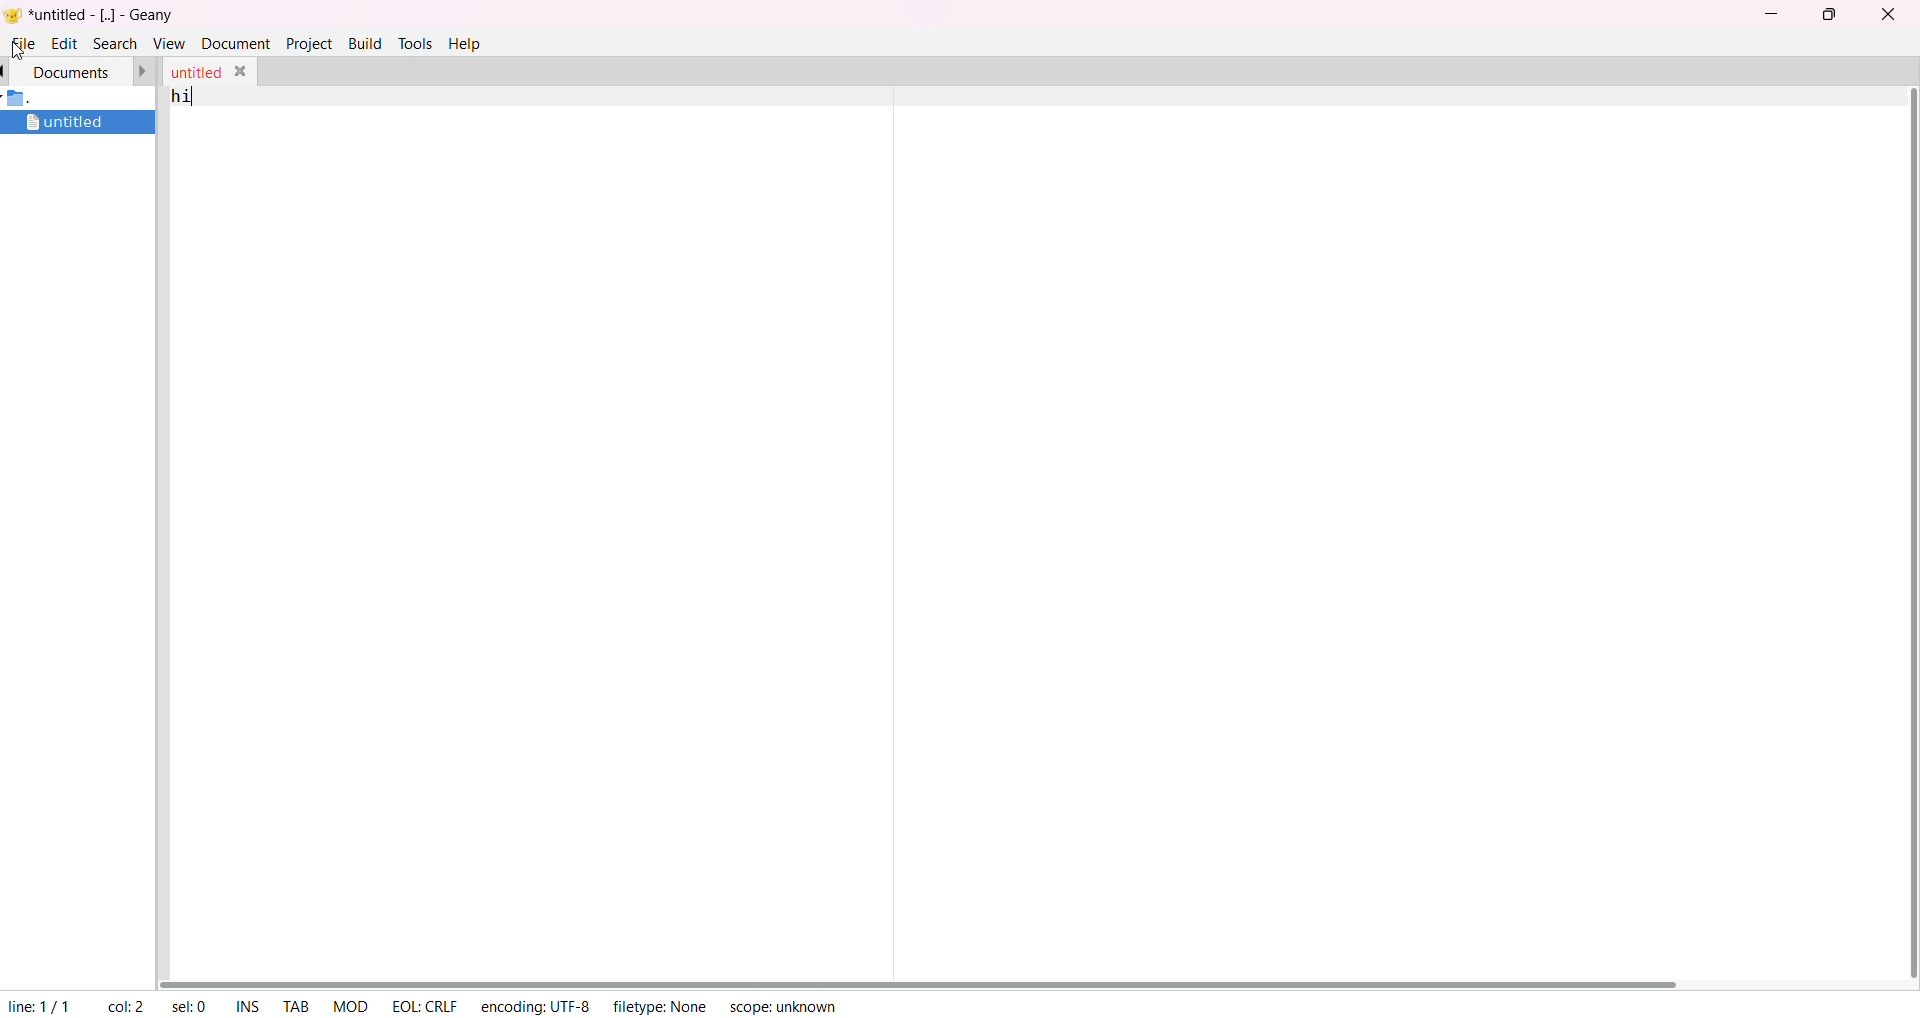 This screenshot has width=1920, height=1018. What do you see at coordinates (44, 1006) in the screenshot?
I see `line 1/1` at bounding box center [44, 1006].